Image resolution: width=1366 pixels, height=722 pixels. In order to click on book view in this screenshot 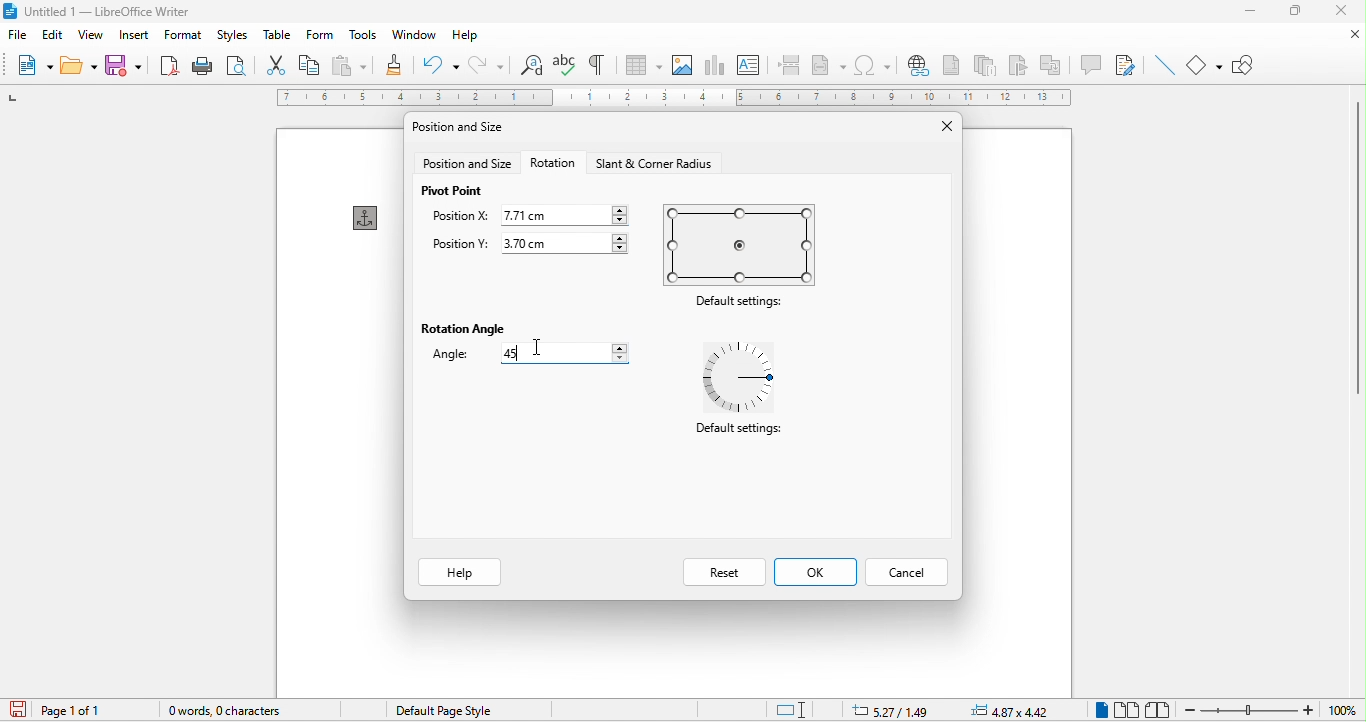, I will do `click(1159, 709)`.